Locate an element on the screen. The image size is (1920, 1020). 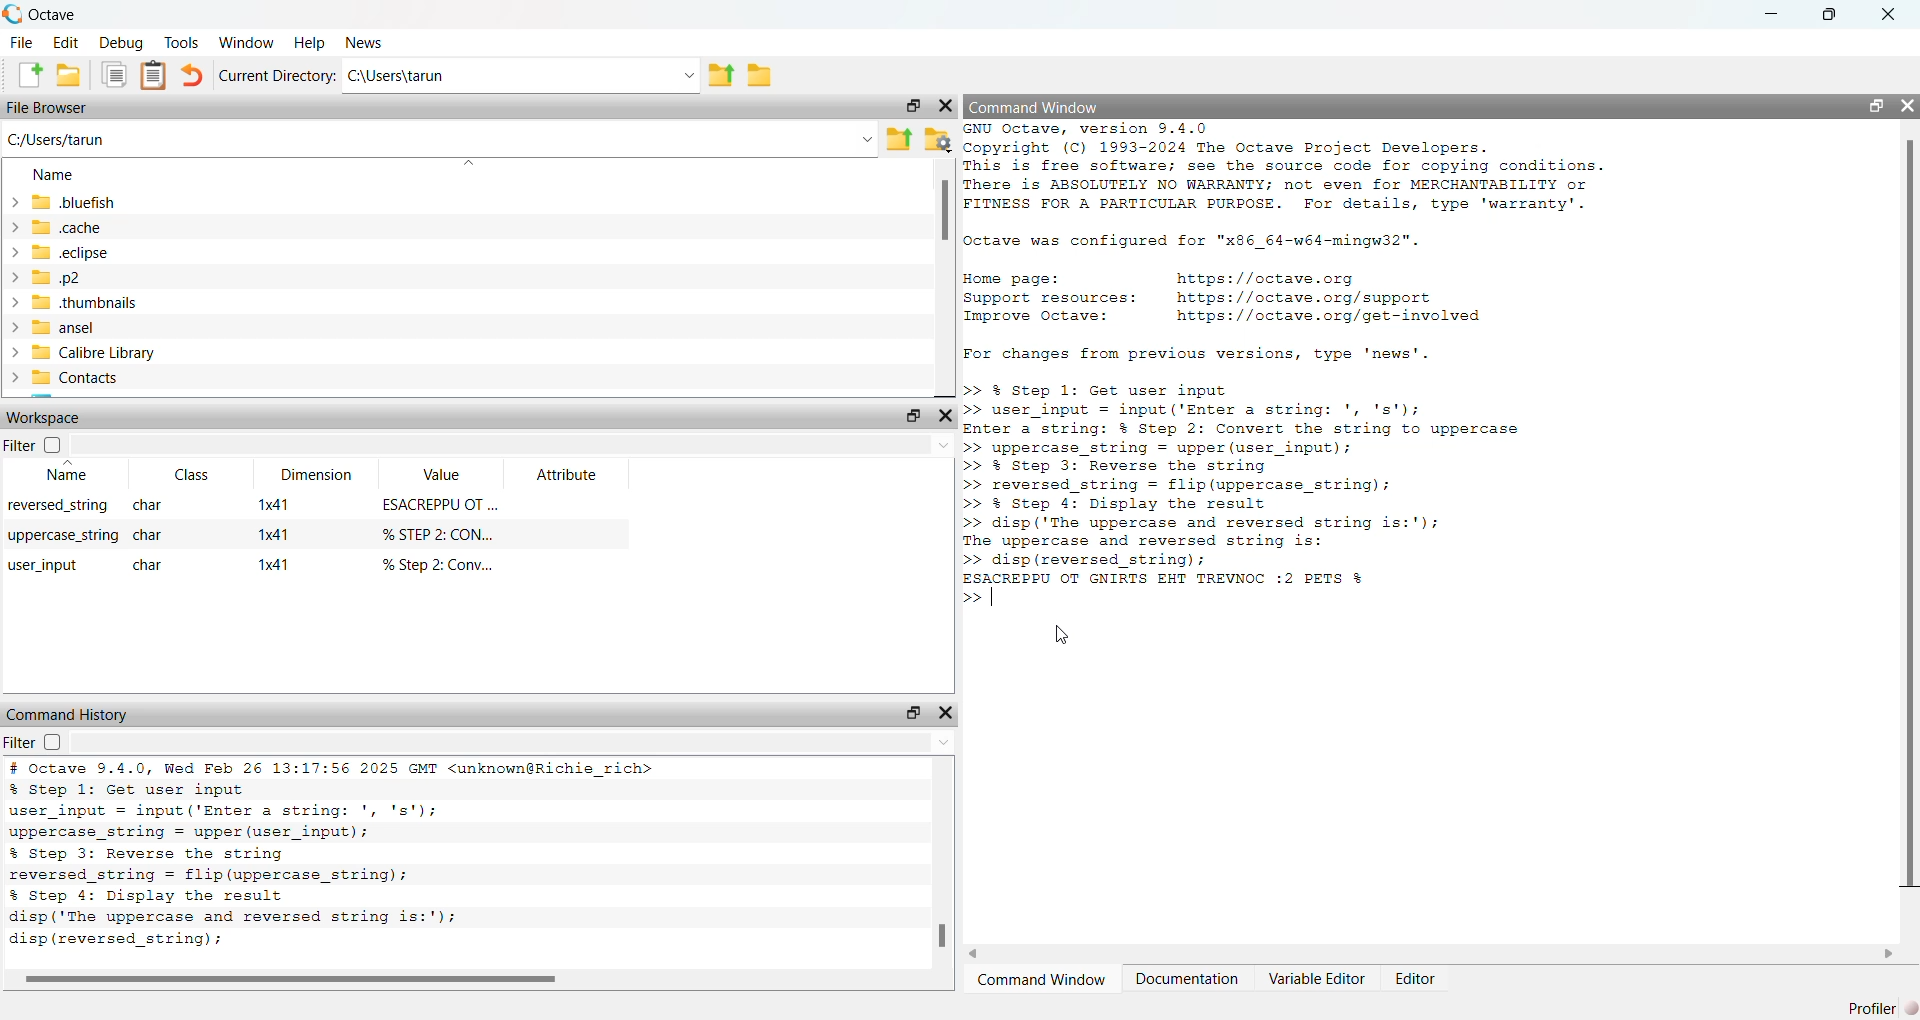
enter the path or filename is located at coordinates (438, 139).